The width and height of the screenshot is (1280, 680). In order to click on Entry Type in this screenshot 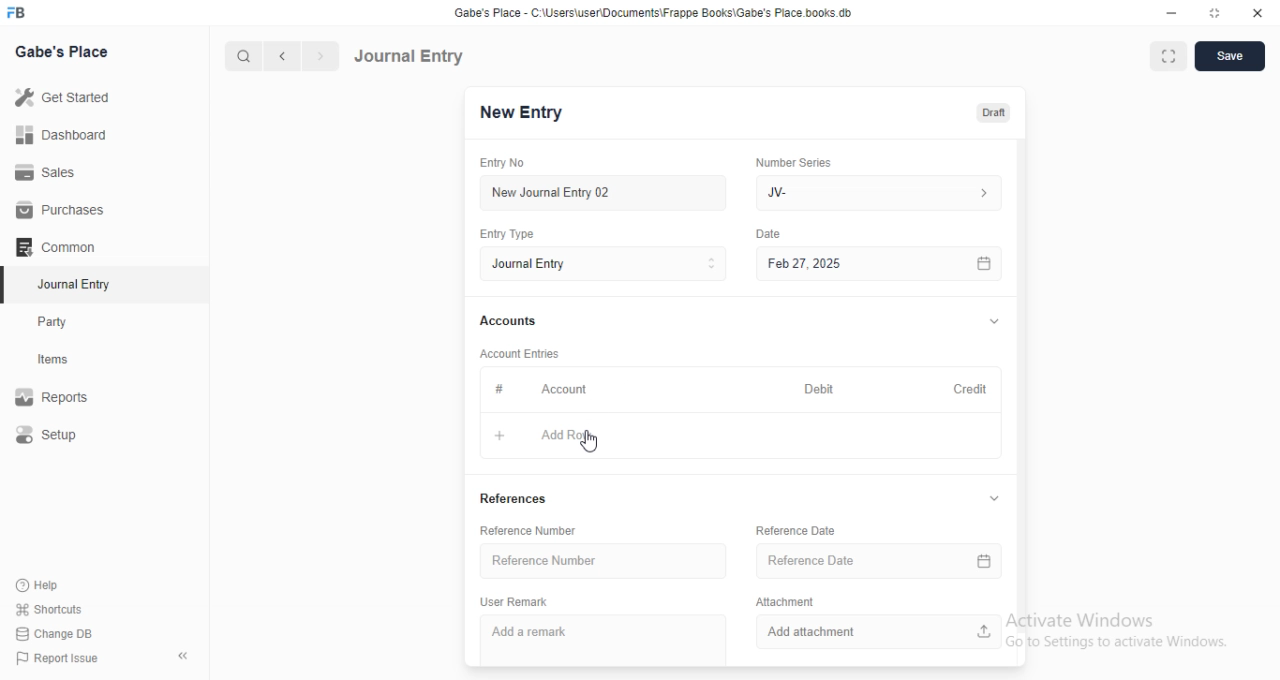, I will do `click(507, 235)`.